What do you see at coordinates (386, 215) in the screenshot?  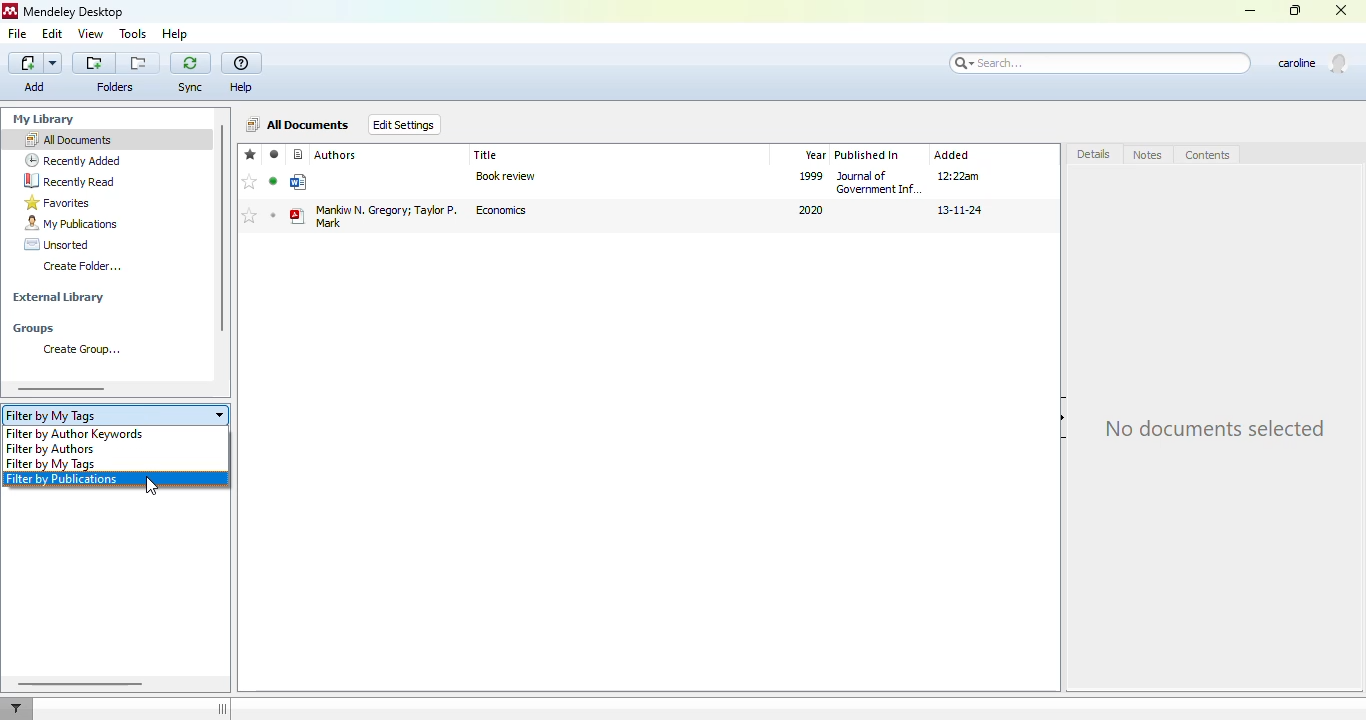 I see `Mankiw N. Gregory Taylor P. Mark` at bounding box center [386, 215].